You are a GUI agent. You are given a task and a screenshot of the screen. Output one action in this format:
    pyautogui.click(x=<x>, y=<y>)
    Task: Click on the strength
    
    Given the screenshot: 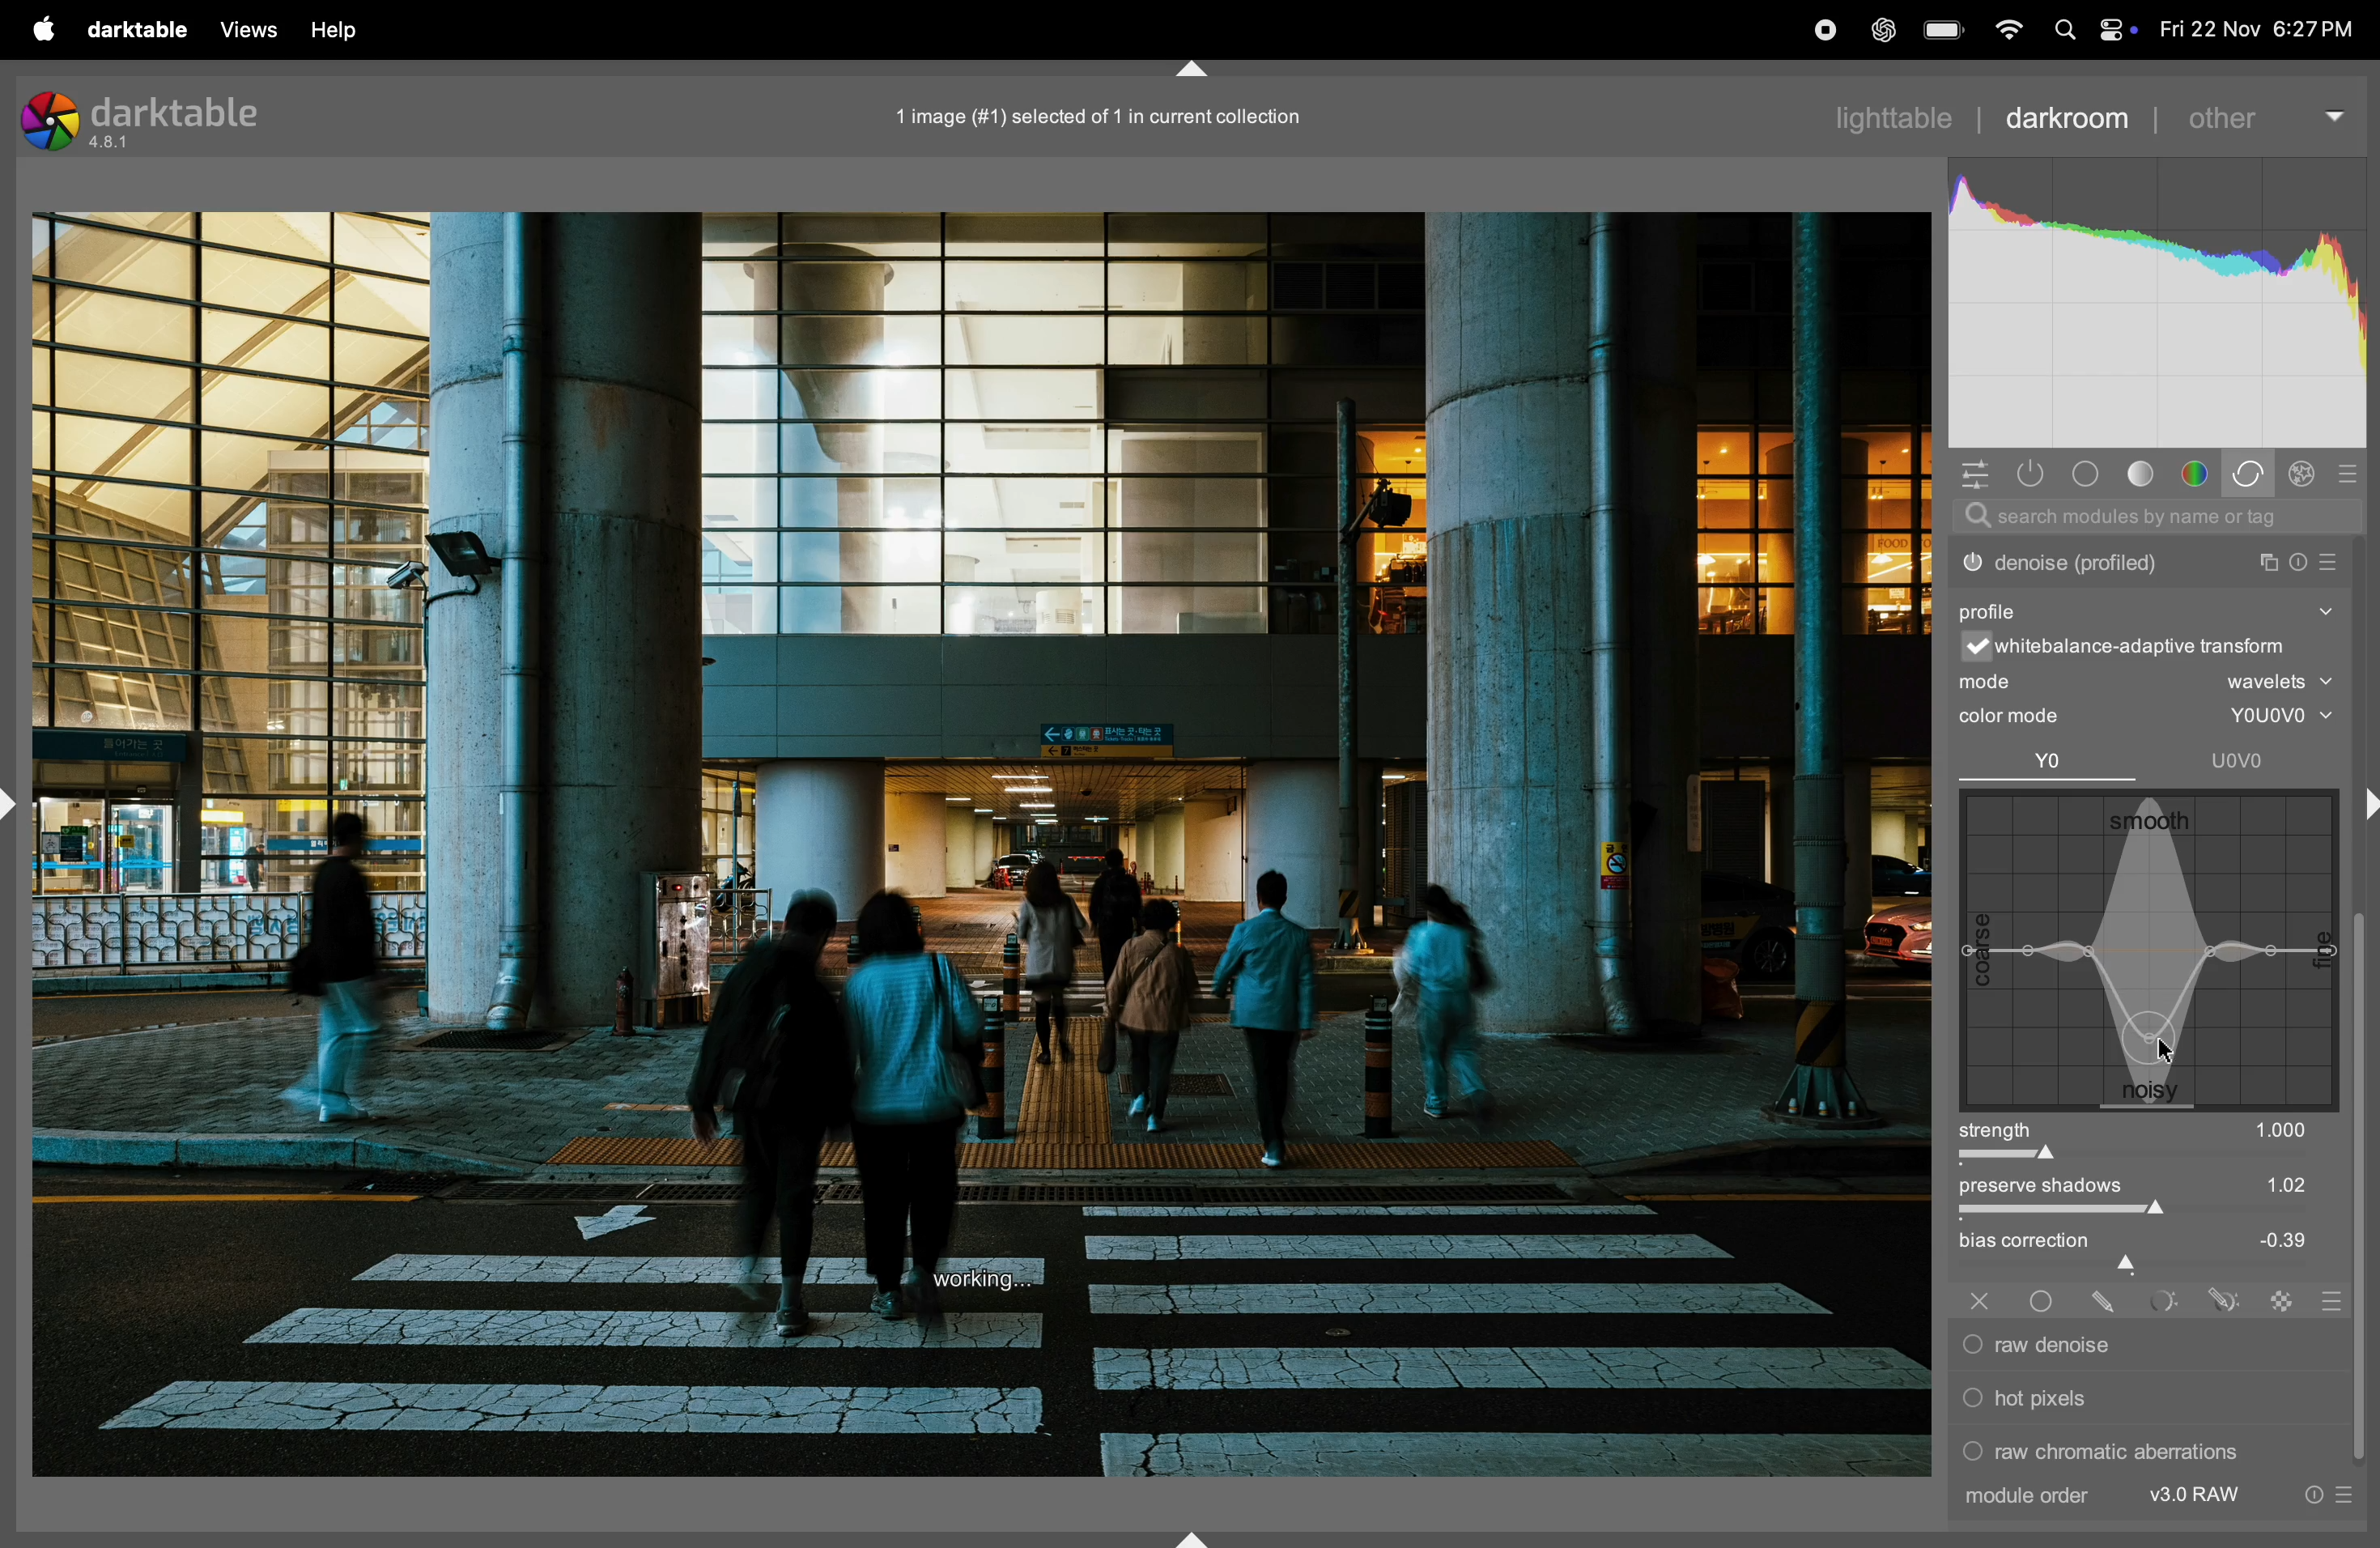 What is the action you would take?
    pyautogui.click(x=2153, y=1141)
    